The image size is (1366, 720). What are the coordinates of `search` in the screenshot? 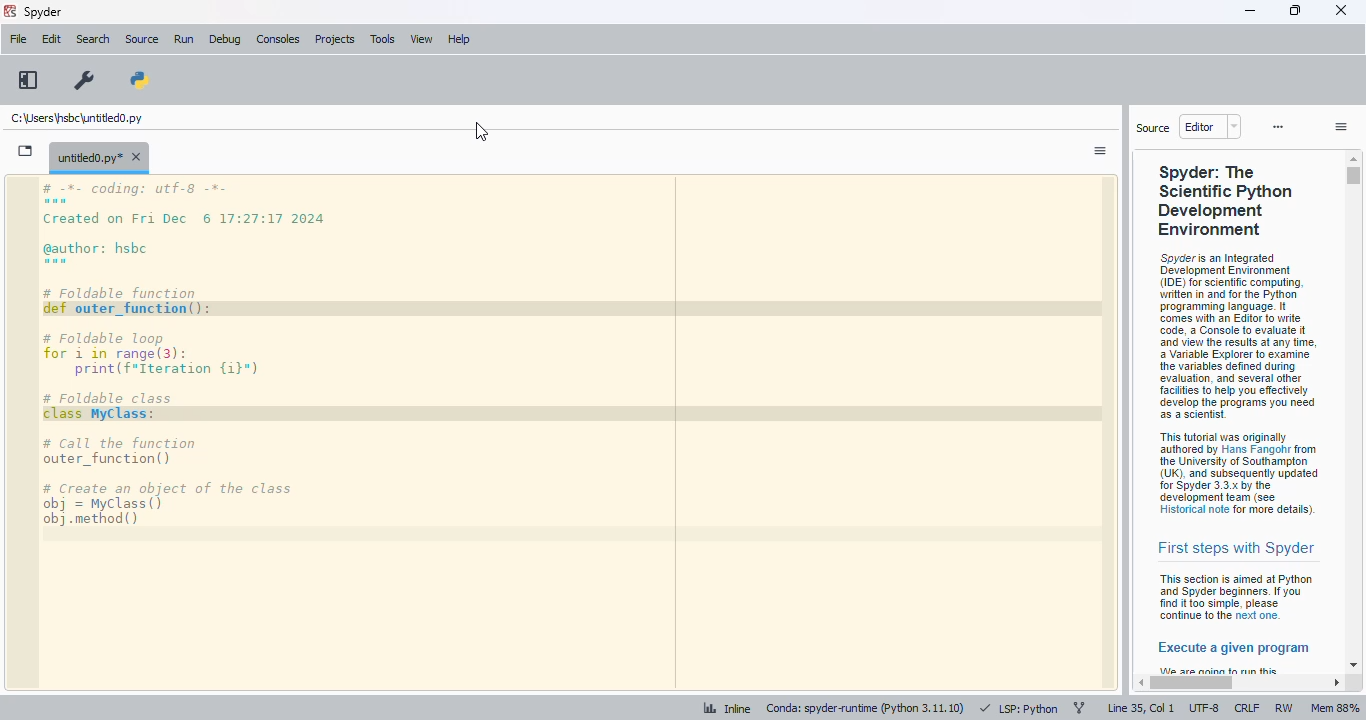 It's located at (94, 39).